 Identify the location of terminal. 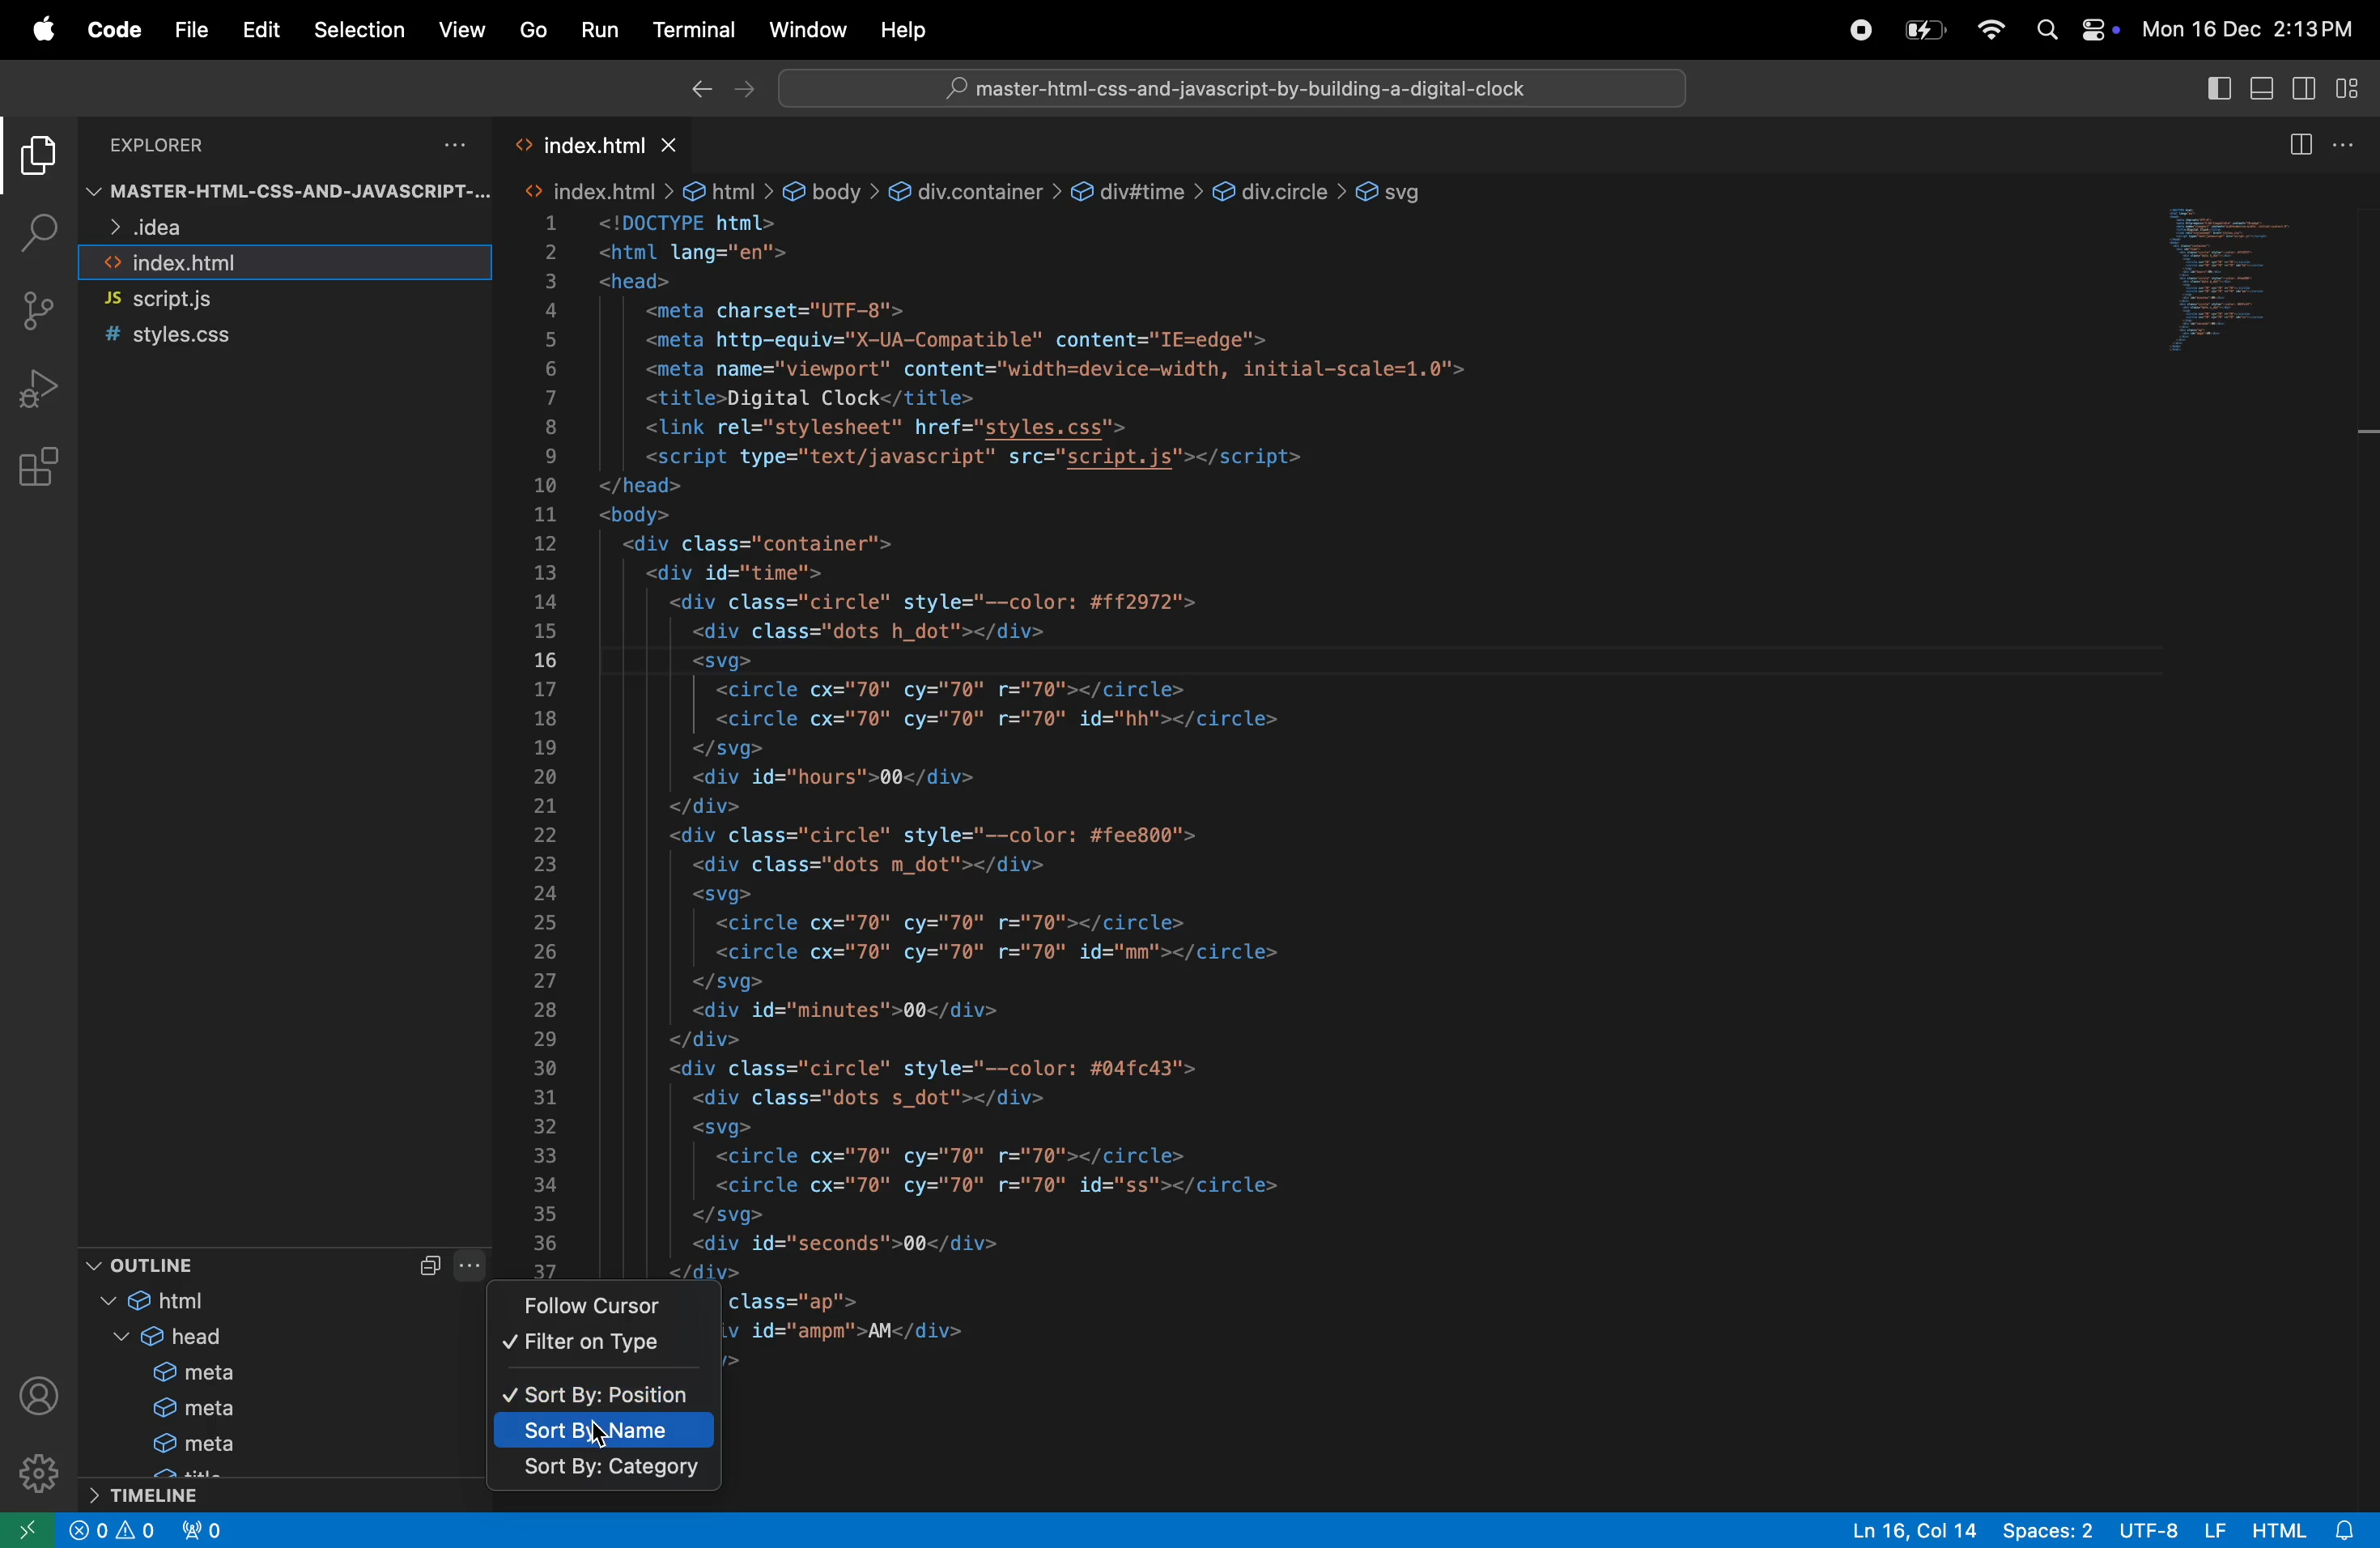
(694, 35).